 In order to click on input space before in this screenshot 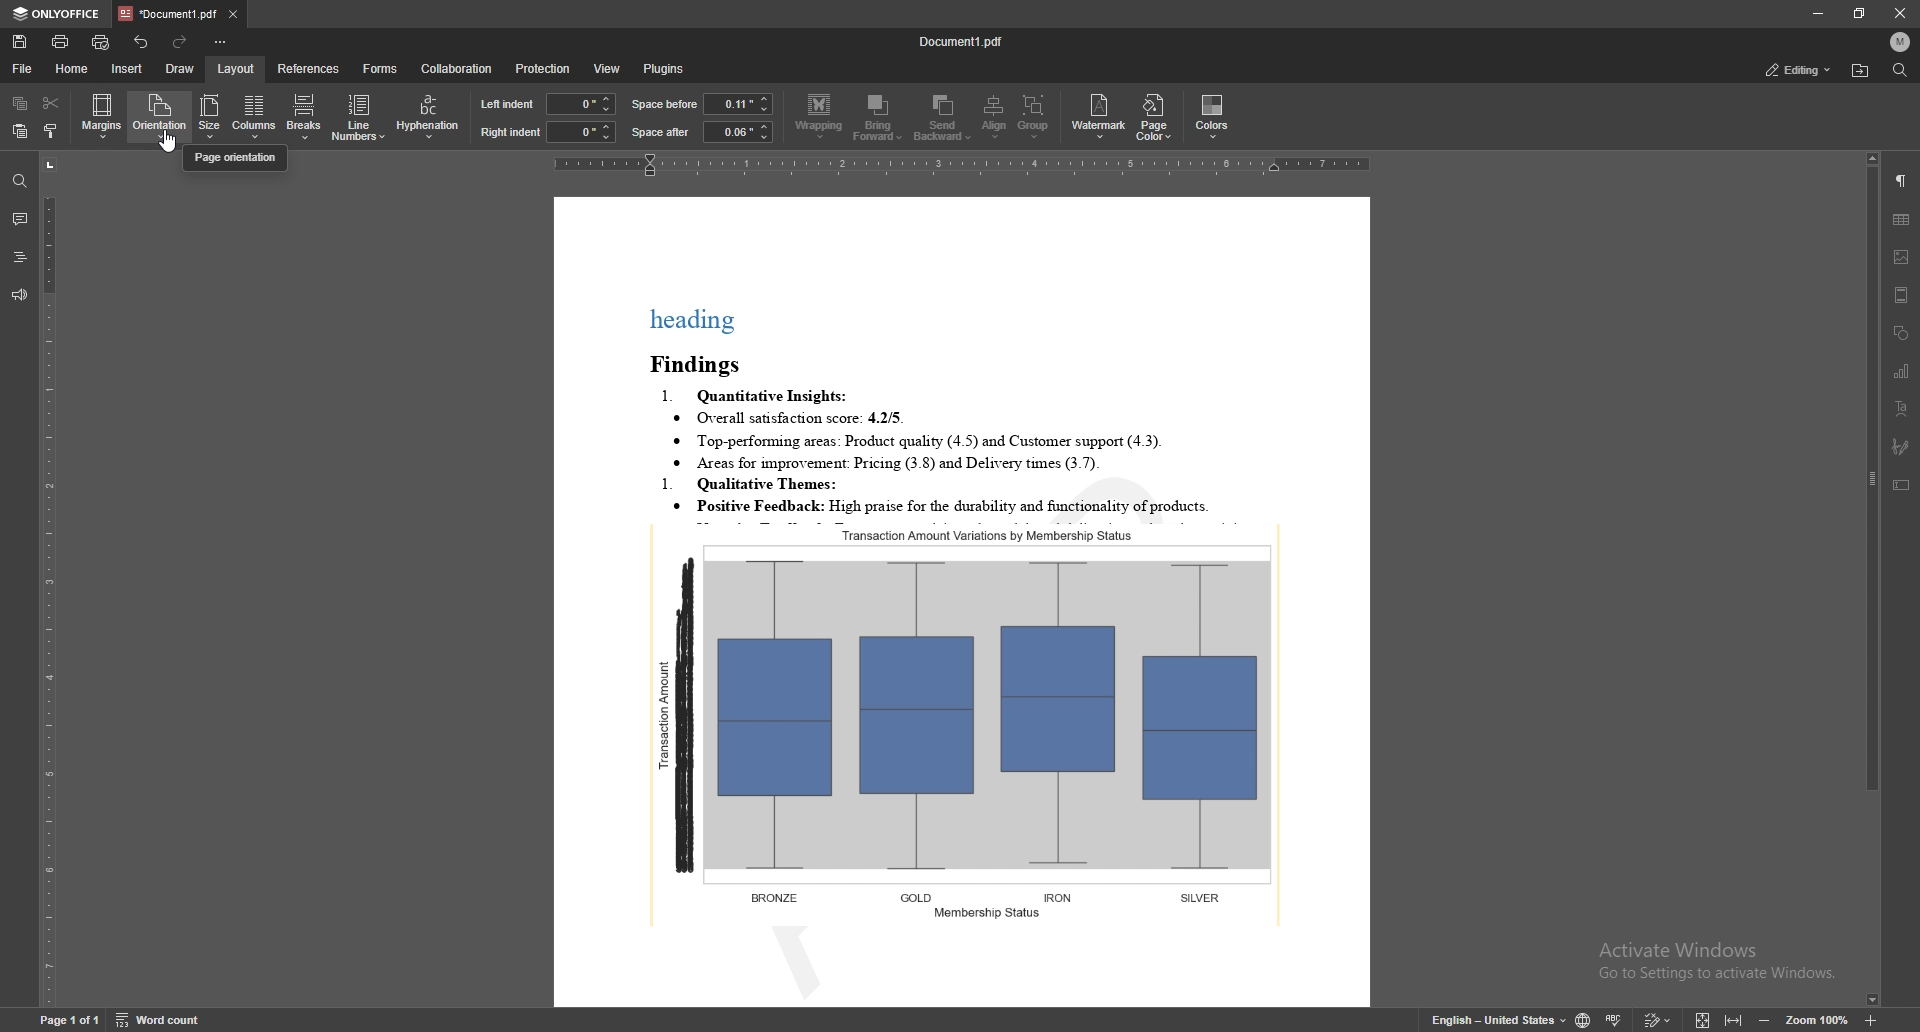, I will do `click(737, 103)`.